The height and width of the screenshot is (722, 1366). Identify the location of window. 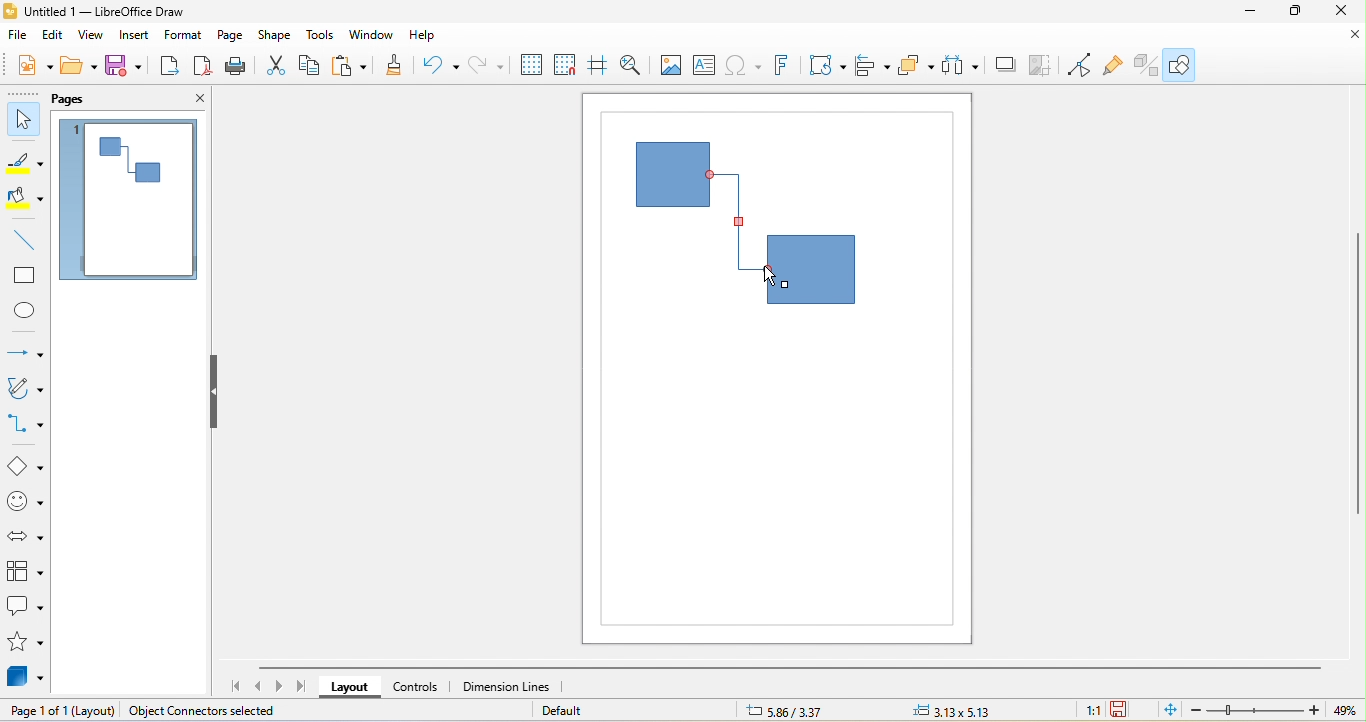
(373, 36).